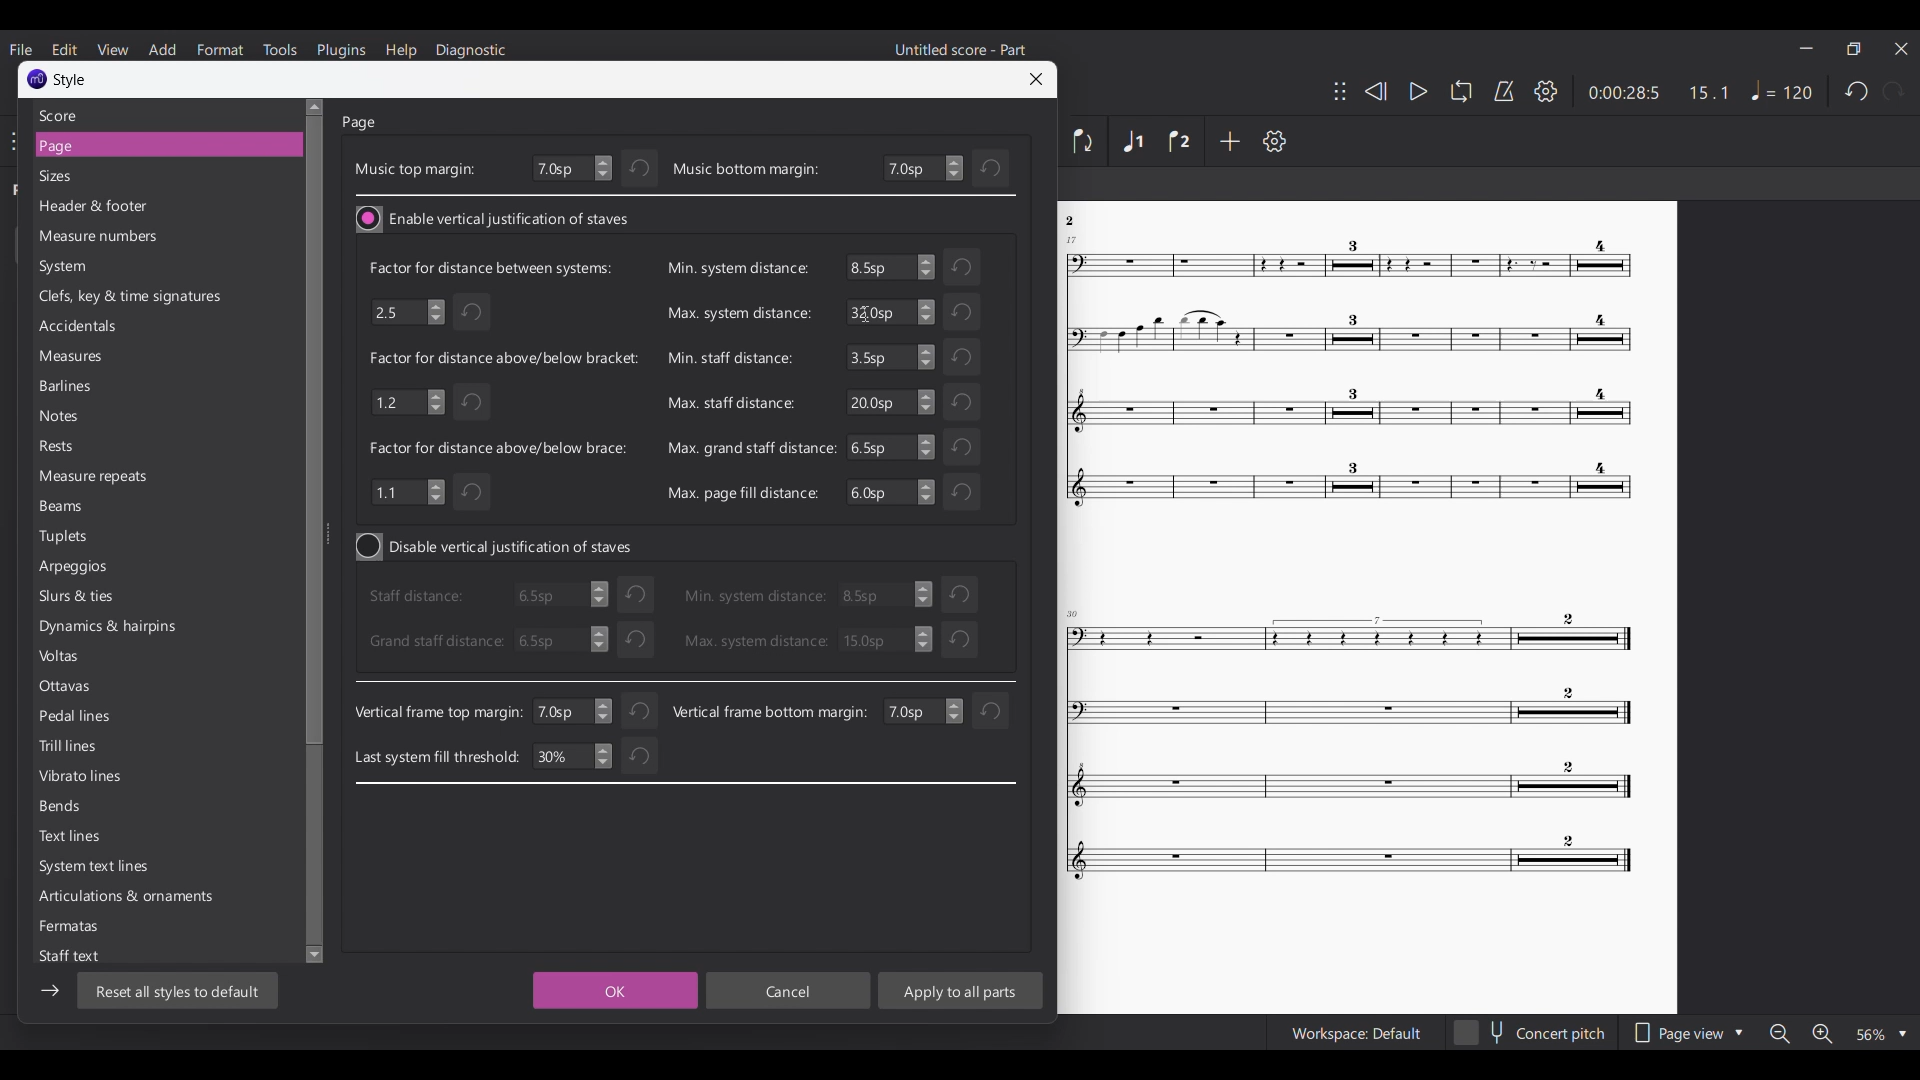 The image size is (1920, 1080). I want to click on Undo, so click(960, 490).